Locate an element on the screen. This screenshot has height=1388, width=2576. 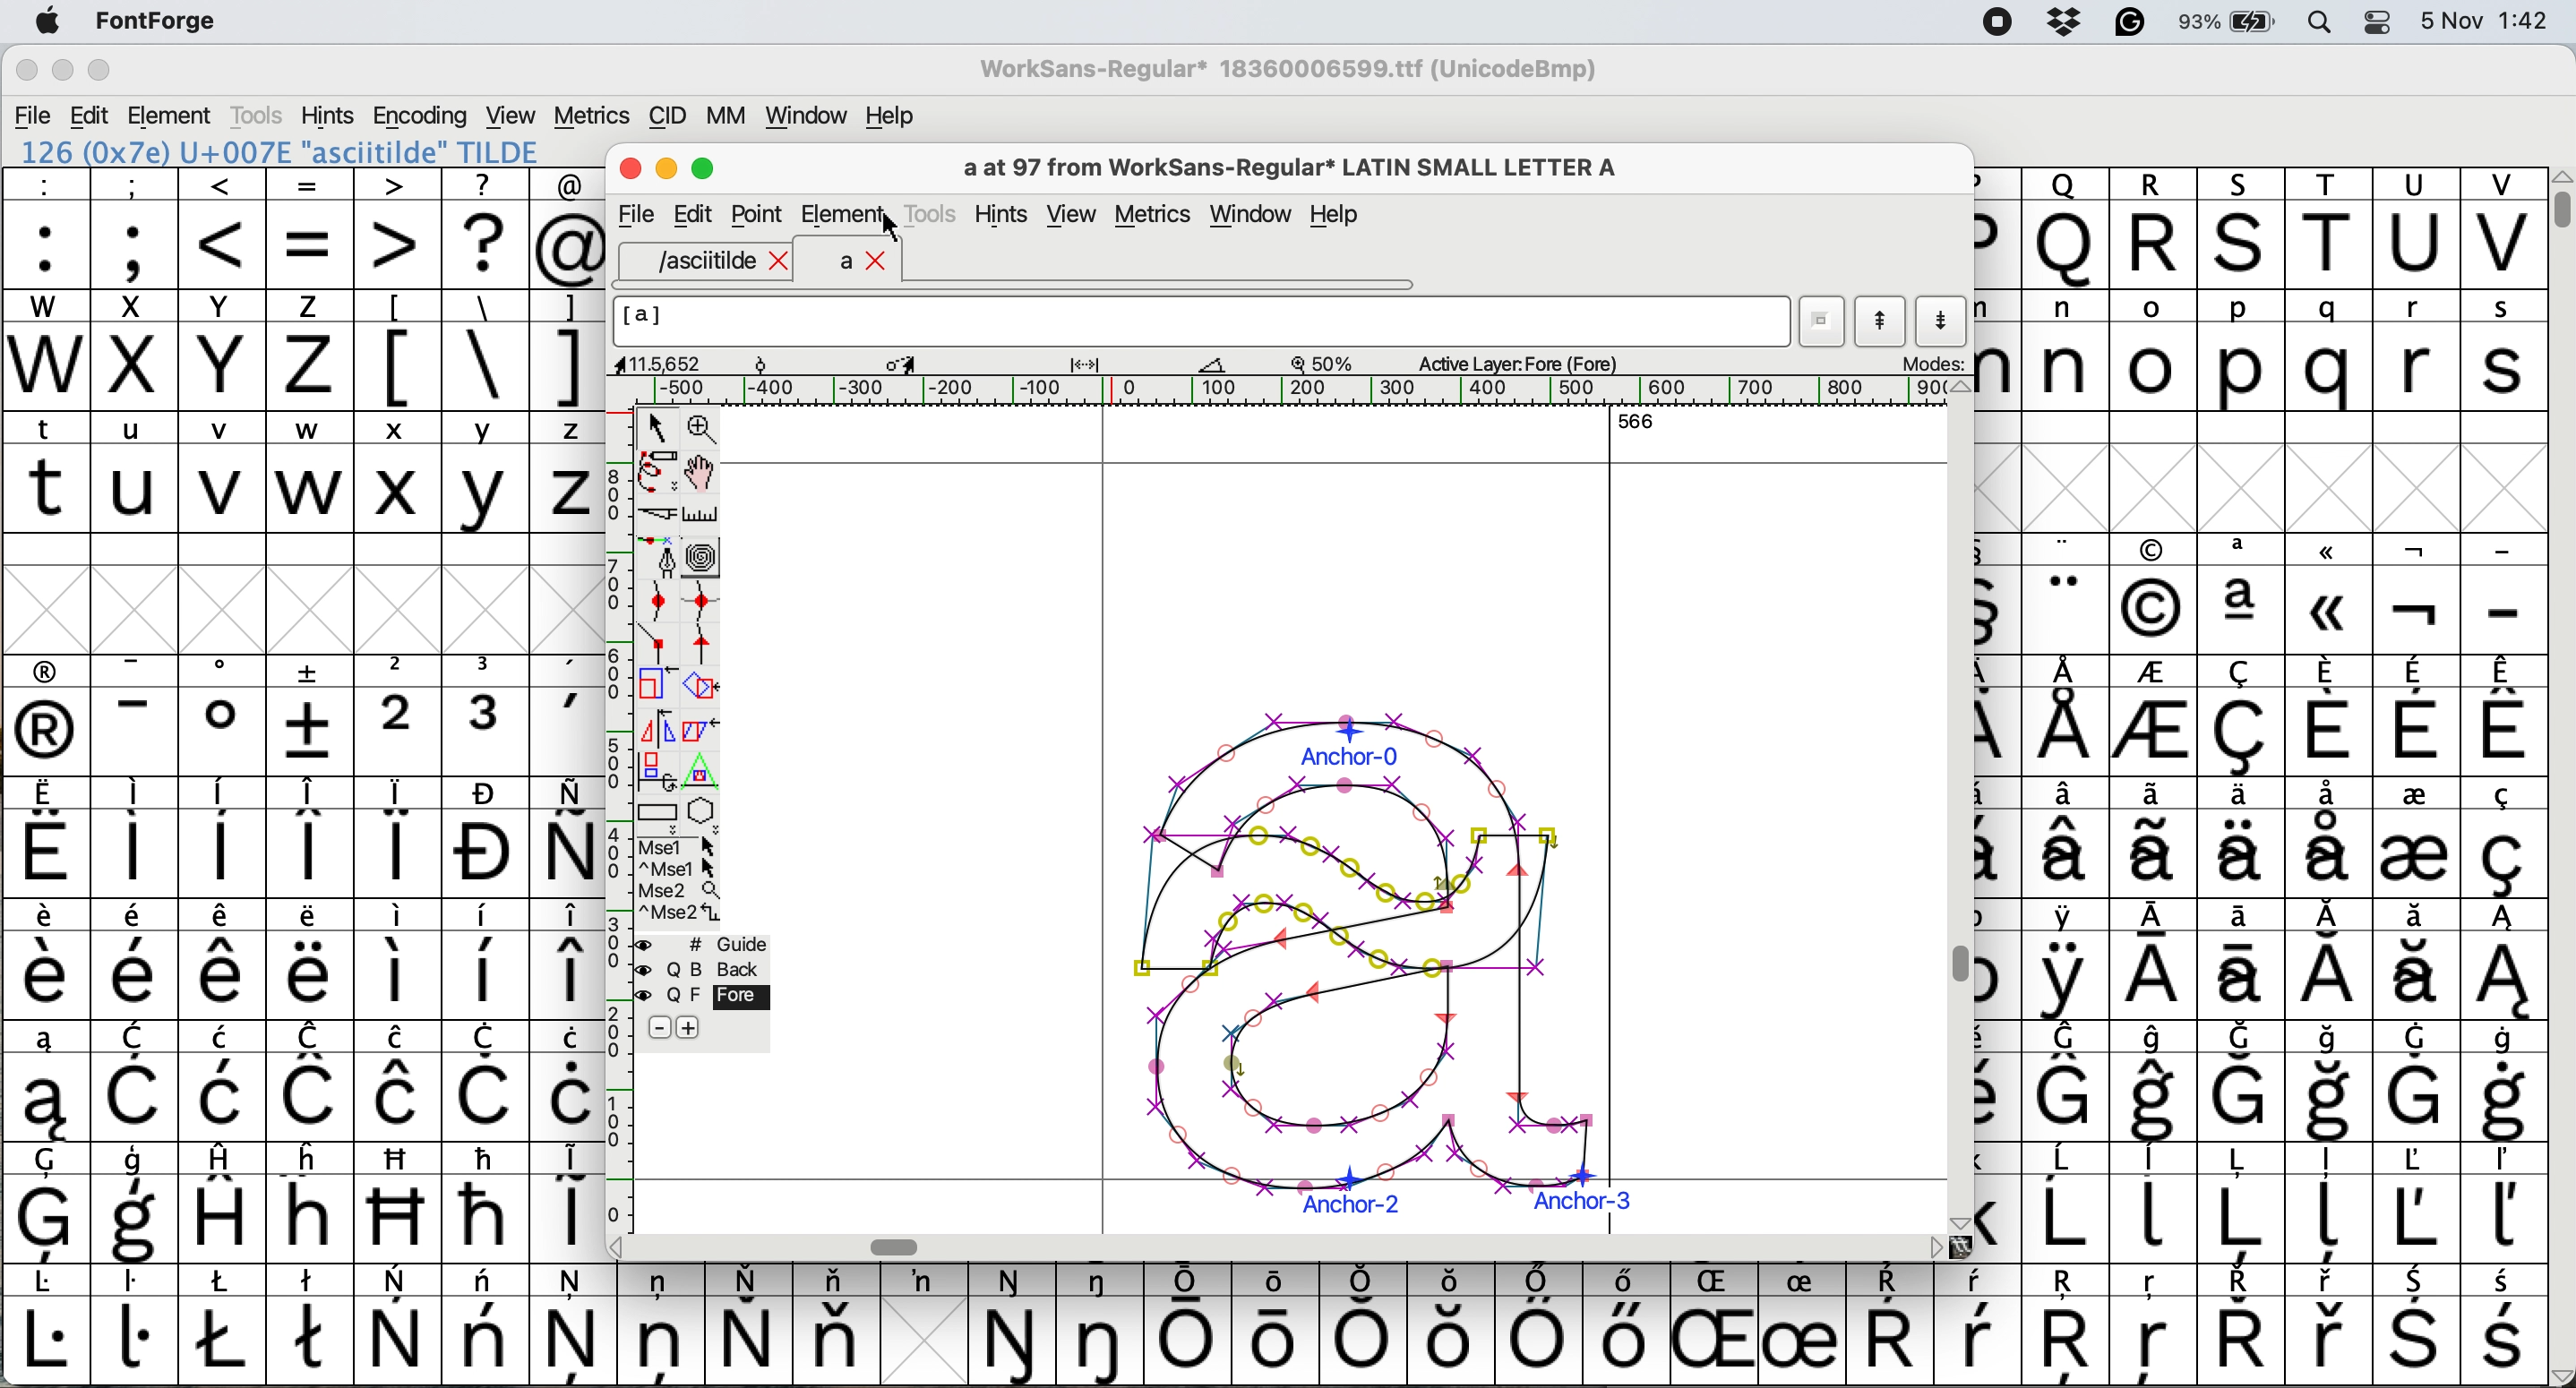
p is located at coordinates (2242, 354).